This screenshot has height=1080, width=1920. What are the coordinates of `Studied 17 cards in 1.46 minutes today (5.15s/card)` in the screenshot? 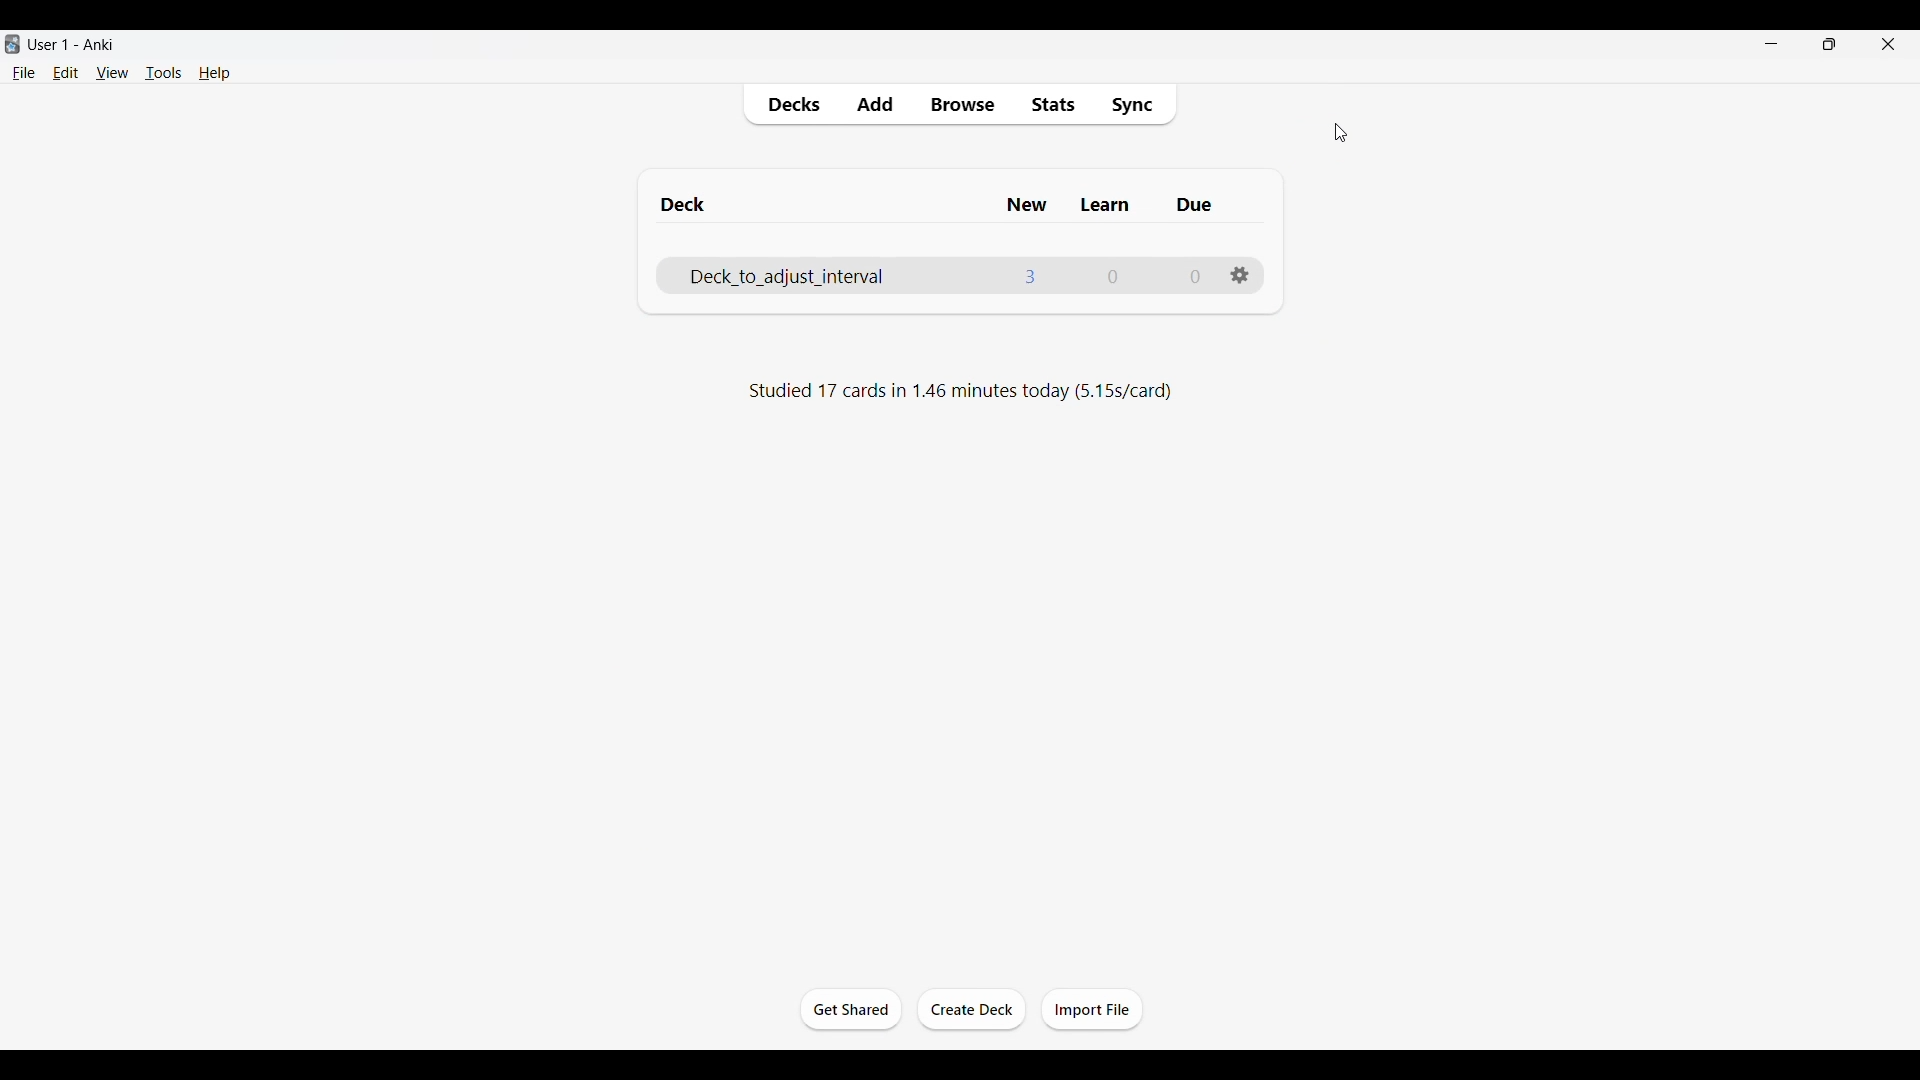 It's located at (965, 390).